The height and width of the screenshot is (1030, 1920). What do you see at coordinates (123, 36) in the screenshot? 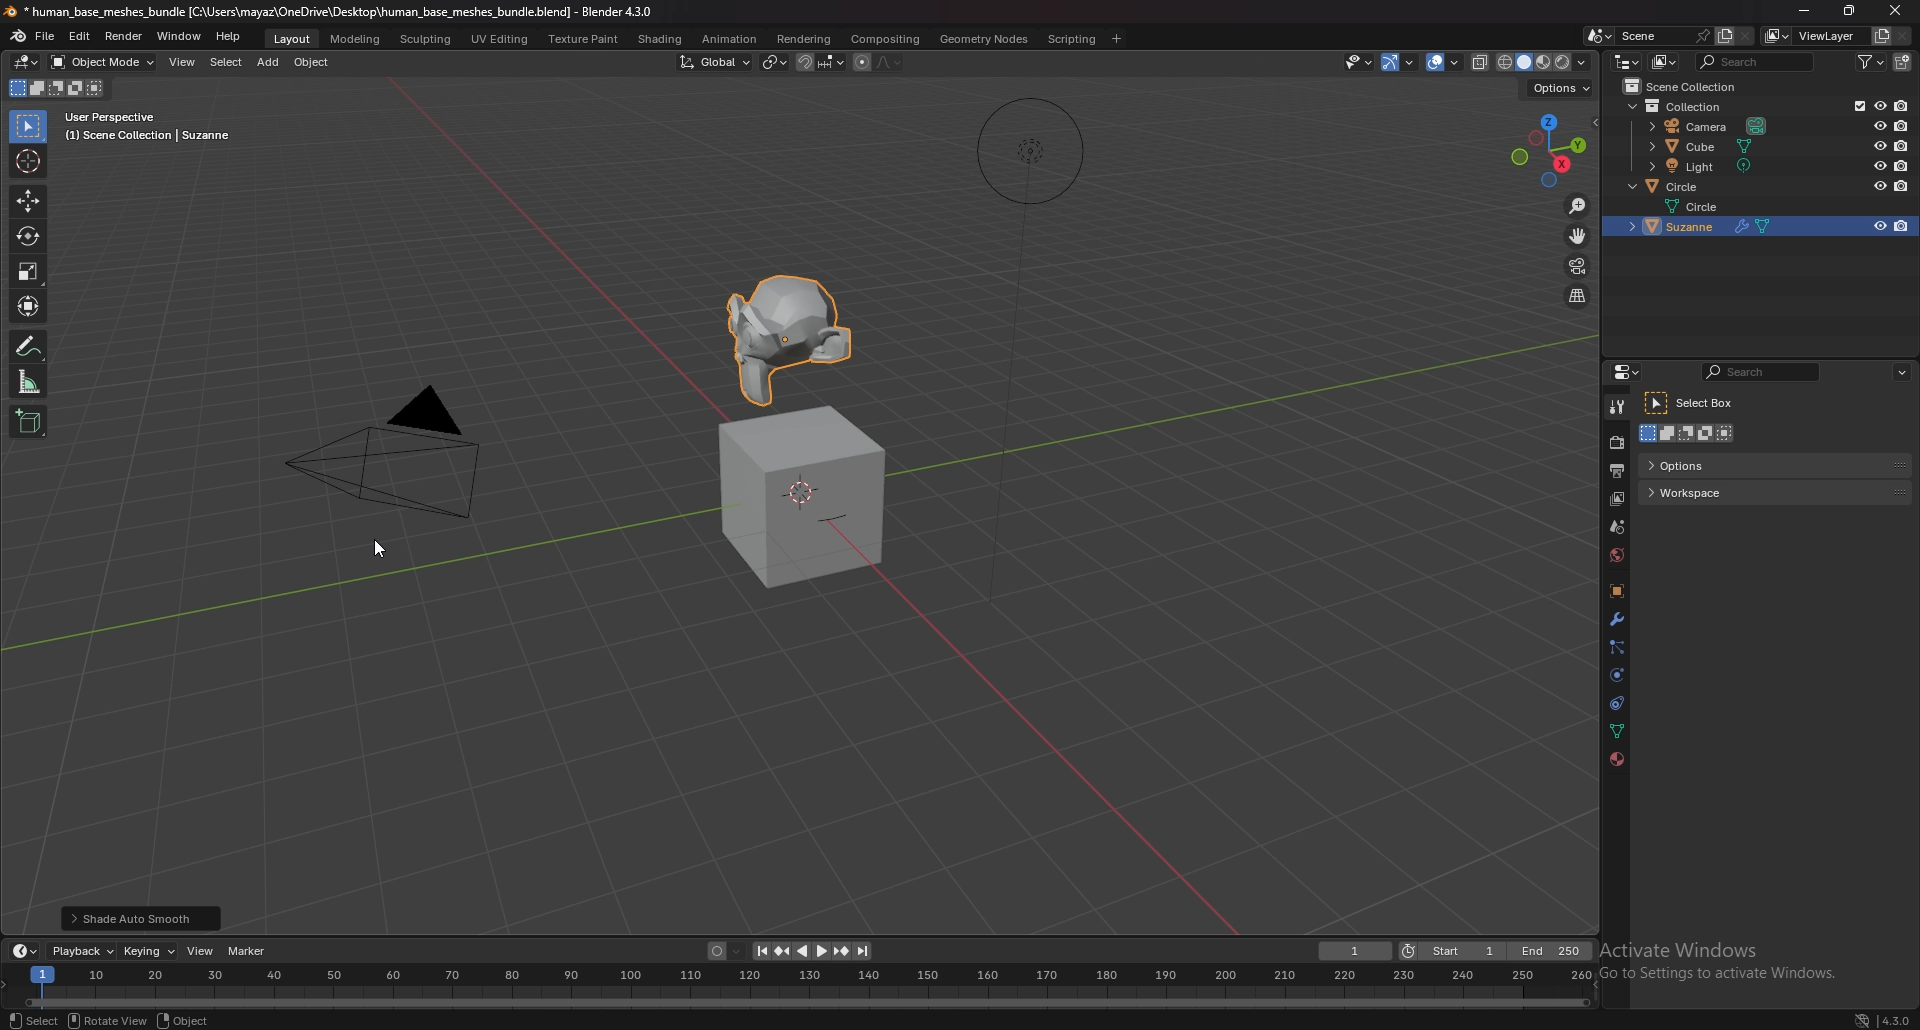
I see `render` at bounding box center [123, 36].